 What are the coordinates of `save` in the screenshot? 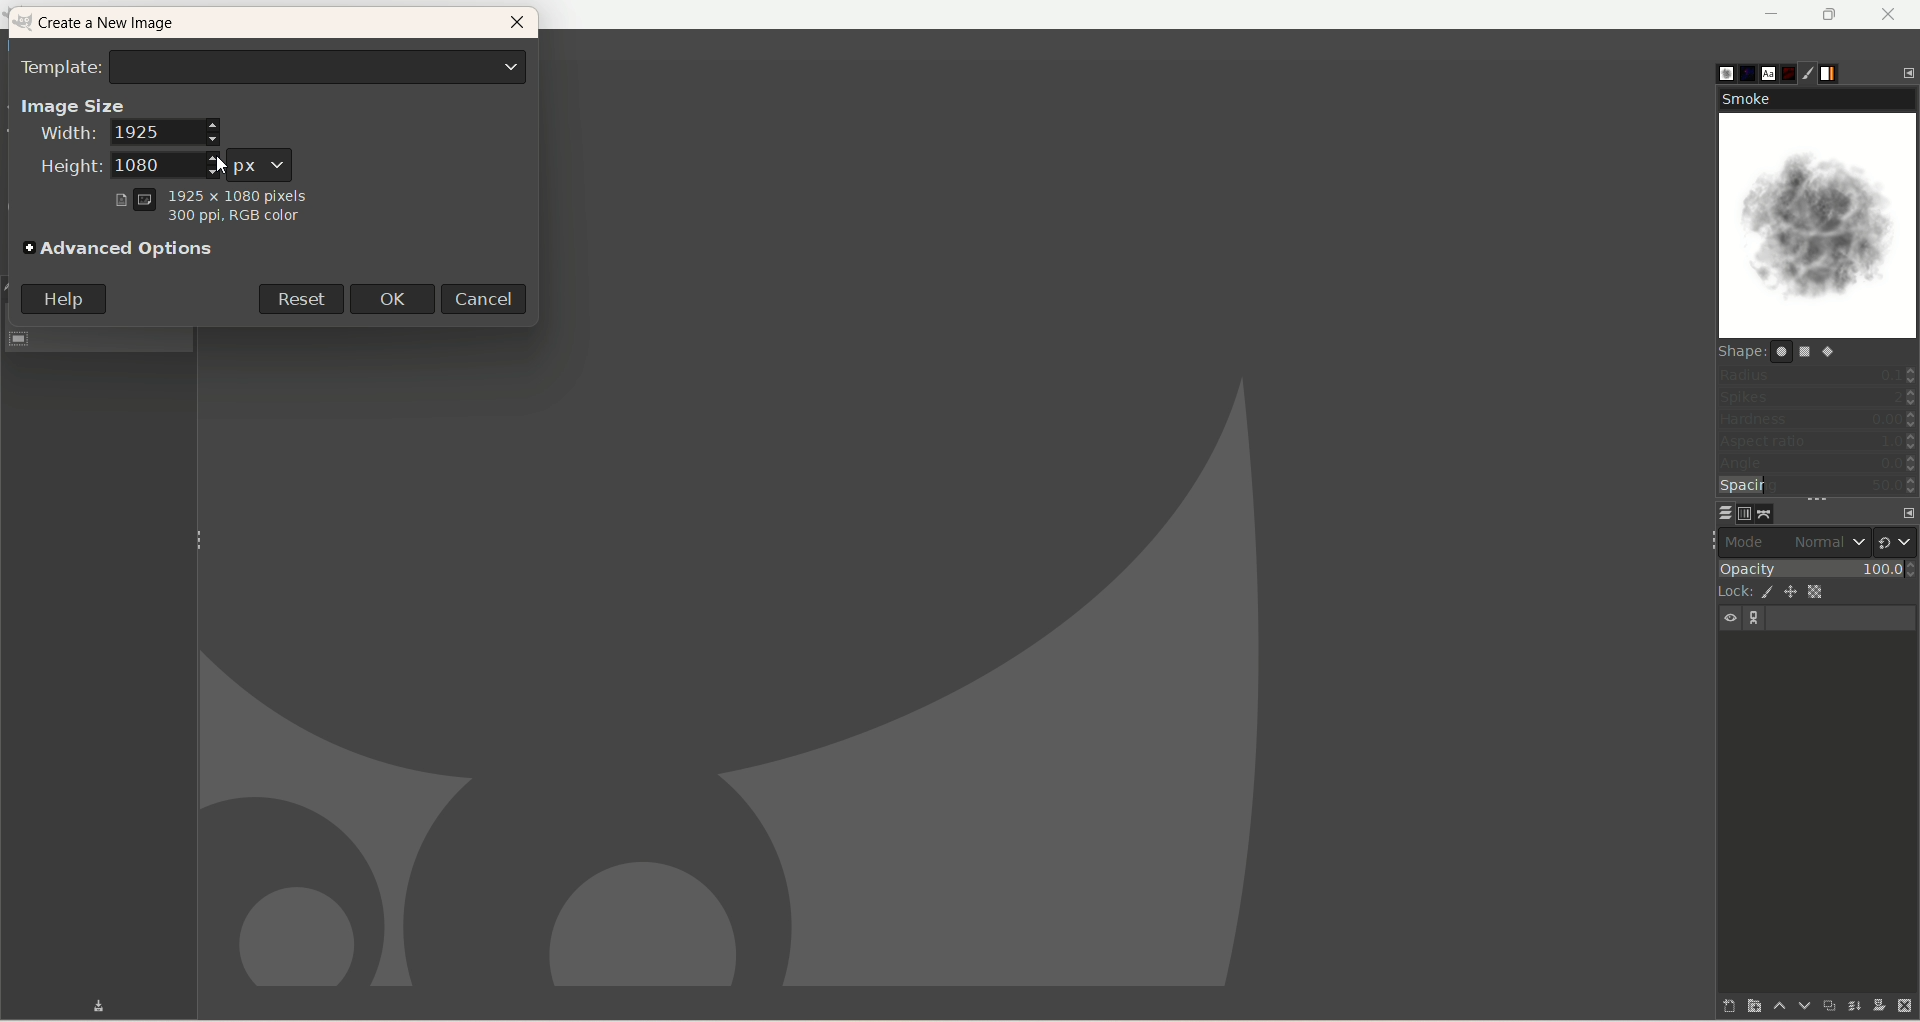 It's located at (83, 1005).